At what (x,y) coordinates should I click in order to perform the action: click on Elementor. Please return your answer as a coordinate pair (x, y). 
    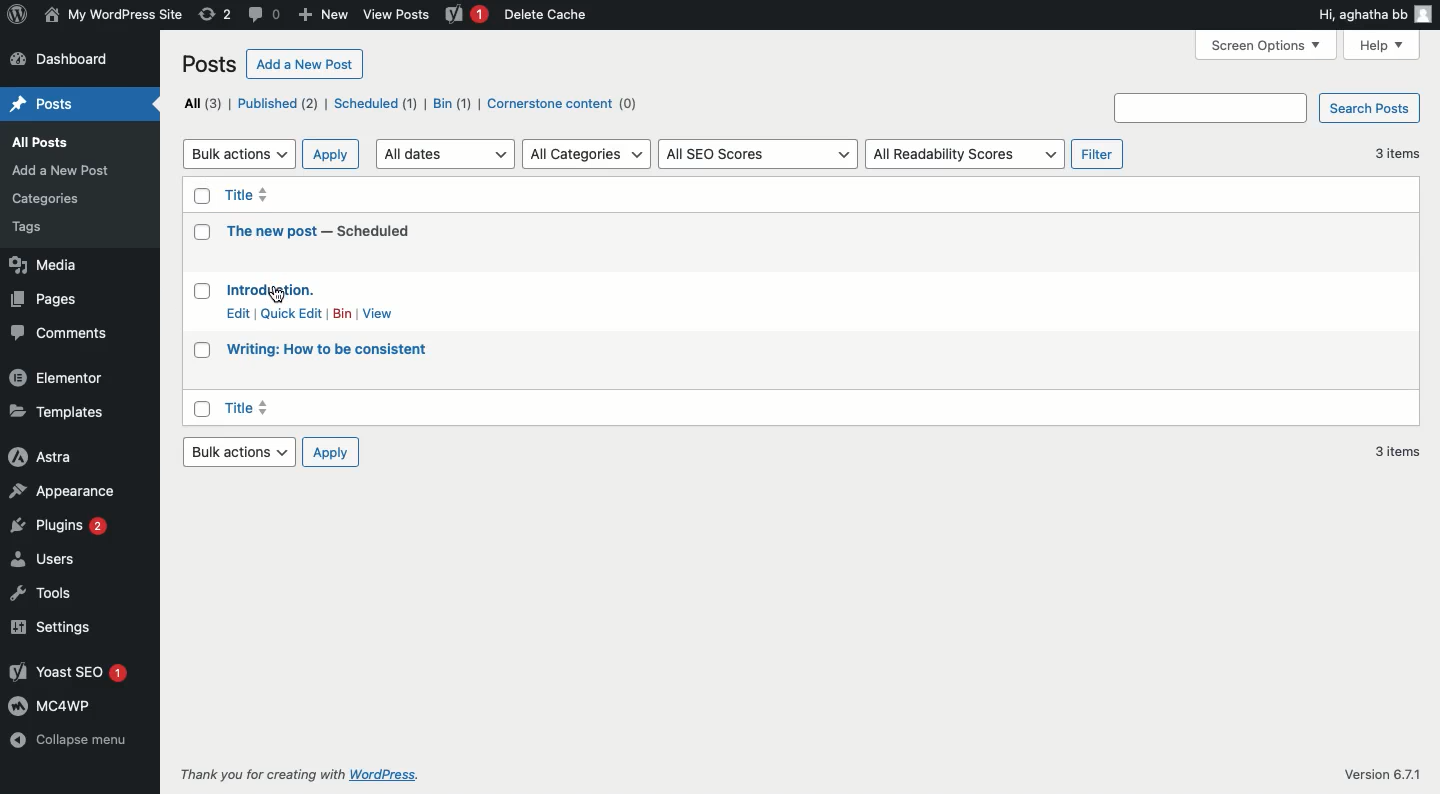
    Looking at the image, I should click on (61, 378).